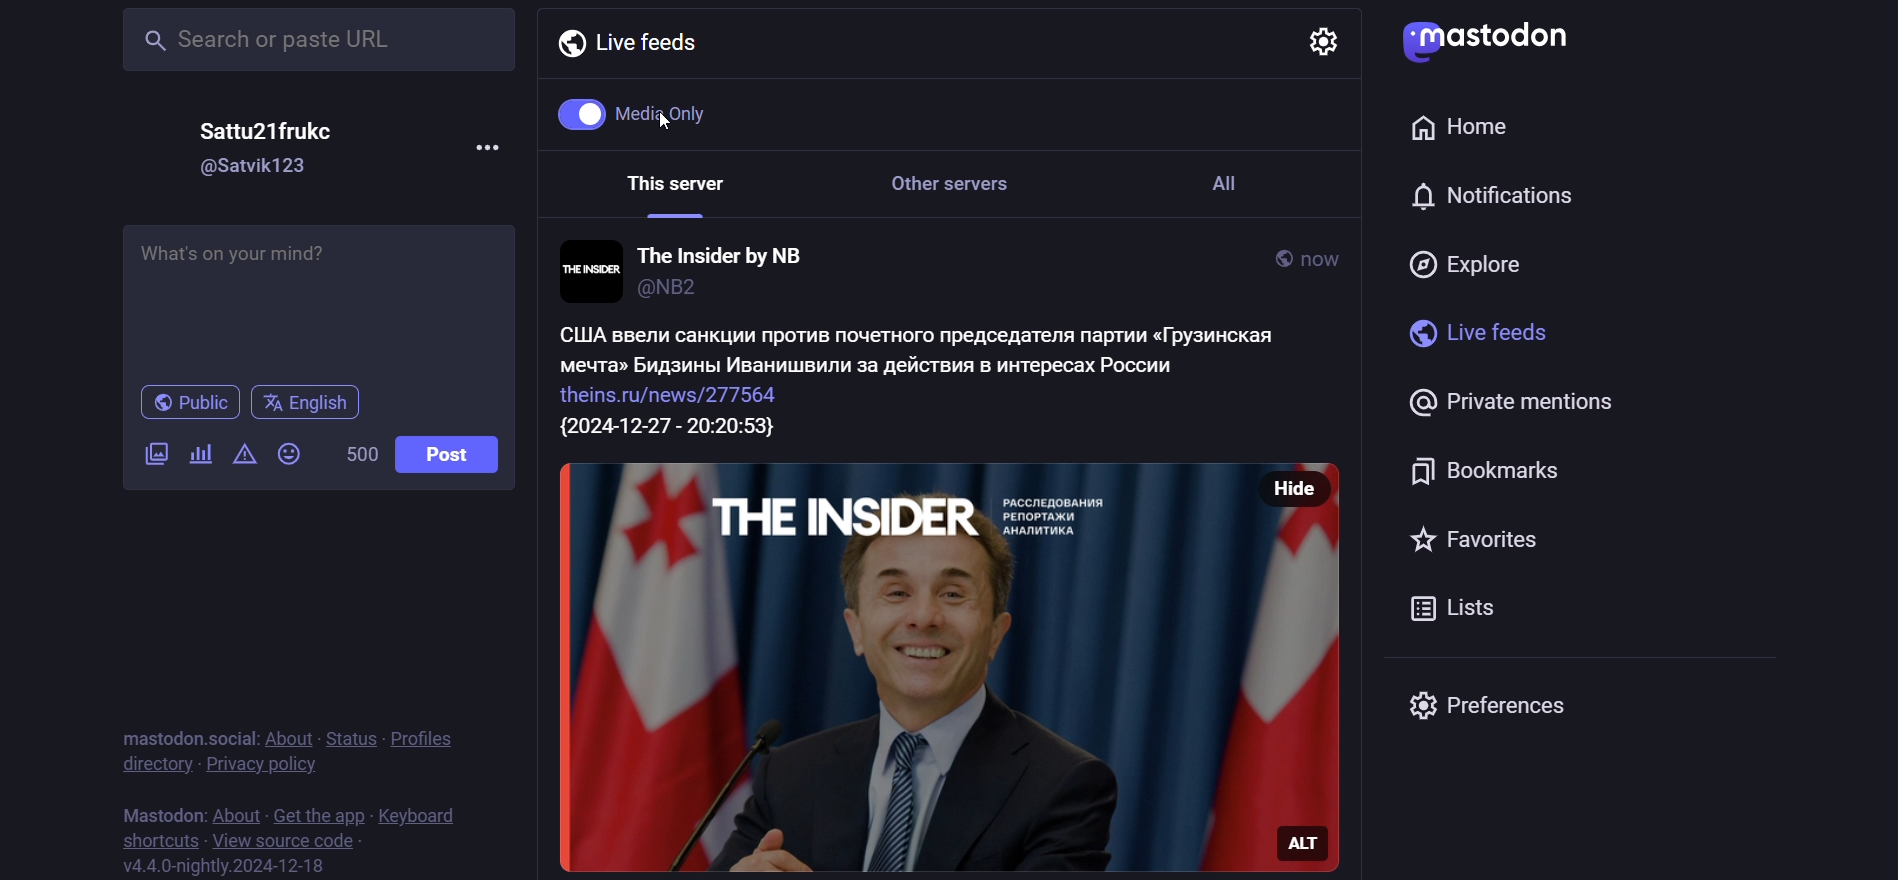 The width and height of the screenshot is (1898, 880). I want to click on the insider by nb, so click(728, 253).